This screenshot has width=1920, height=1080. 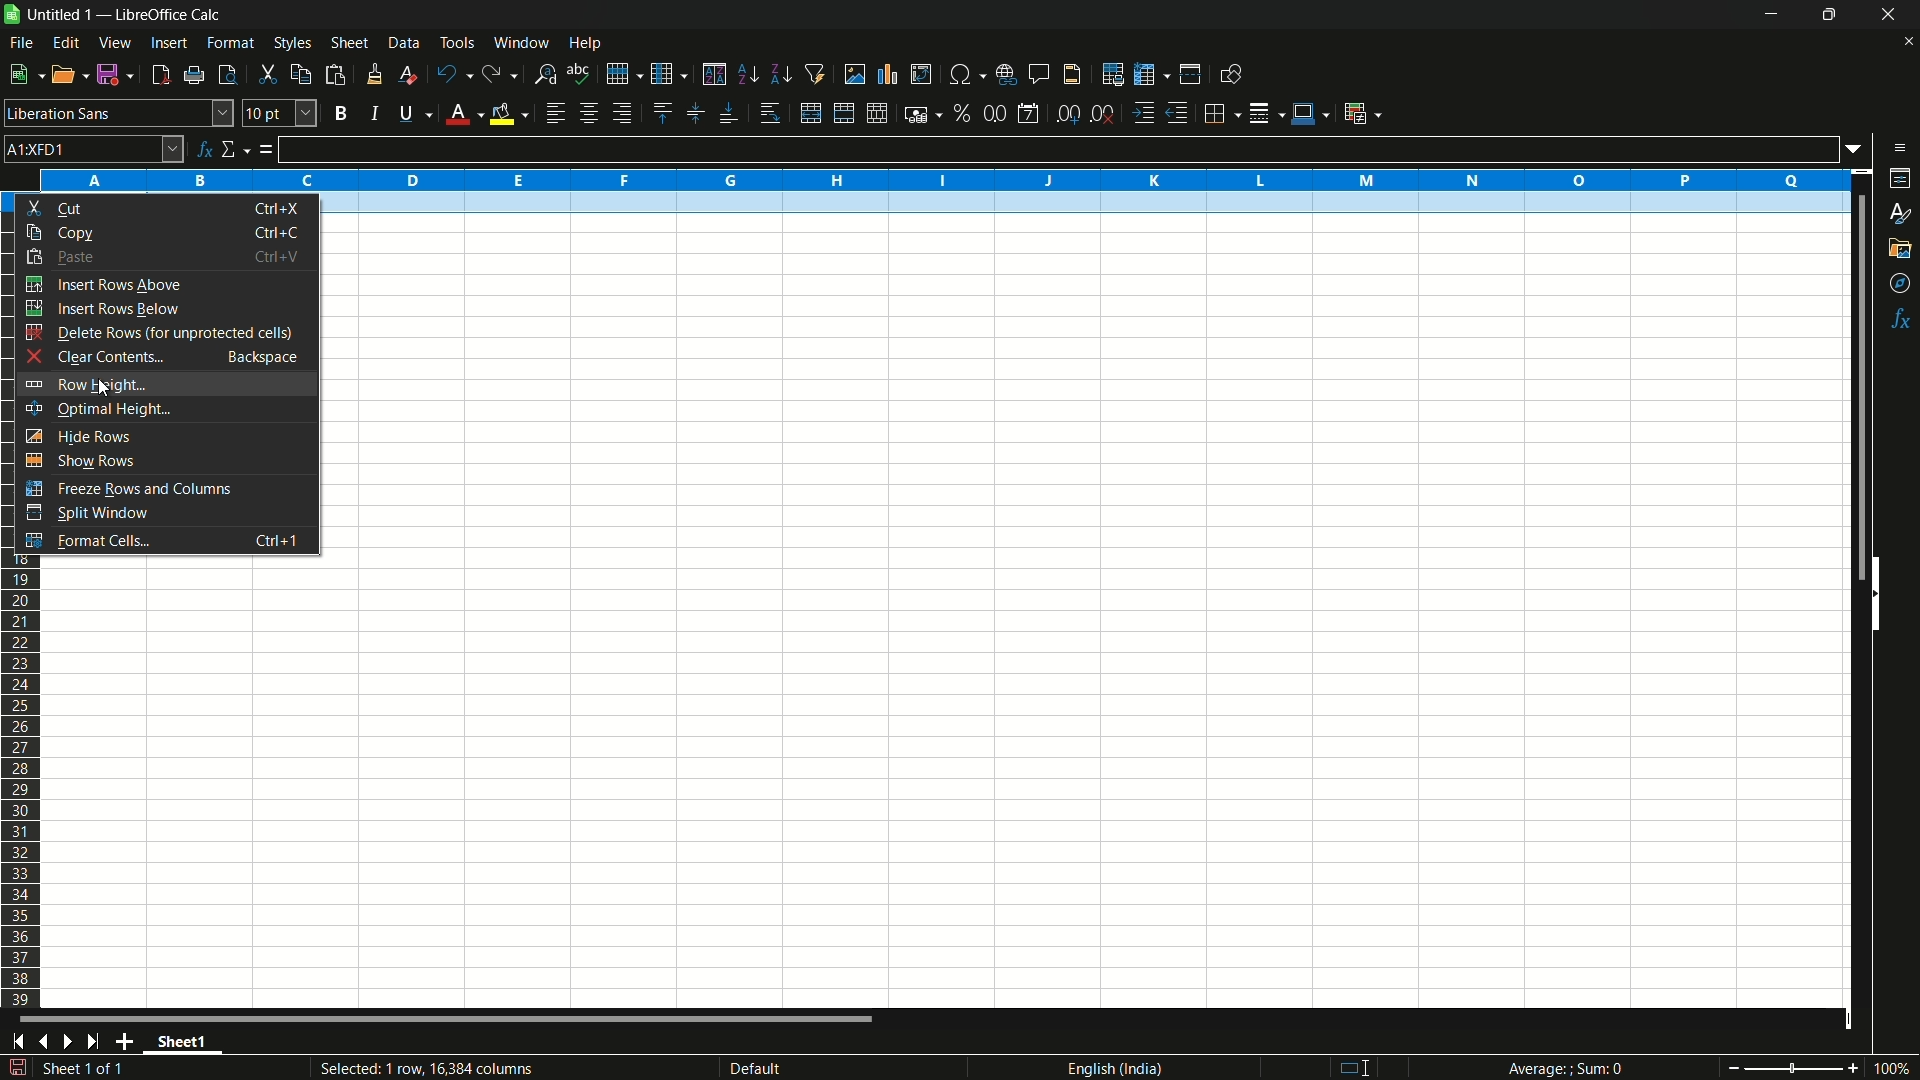 I want to click on conditional formatting, so click(x=1361, y=113).